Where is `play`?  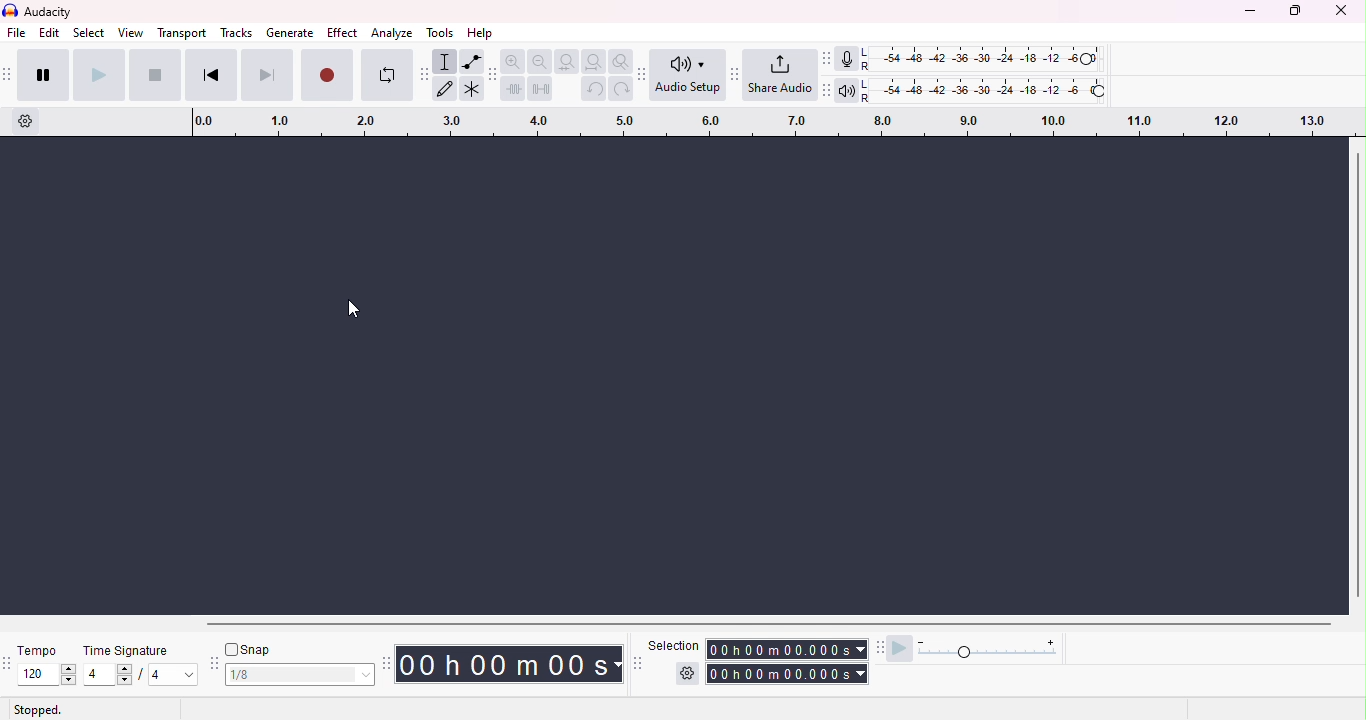
play is located at coordinates (98, 76).